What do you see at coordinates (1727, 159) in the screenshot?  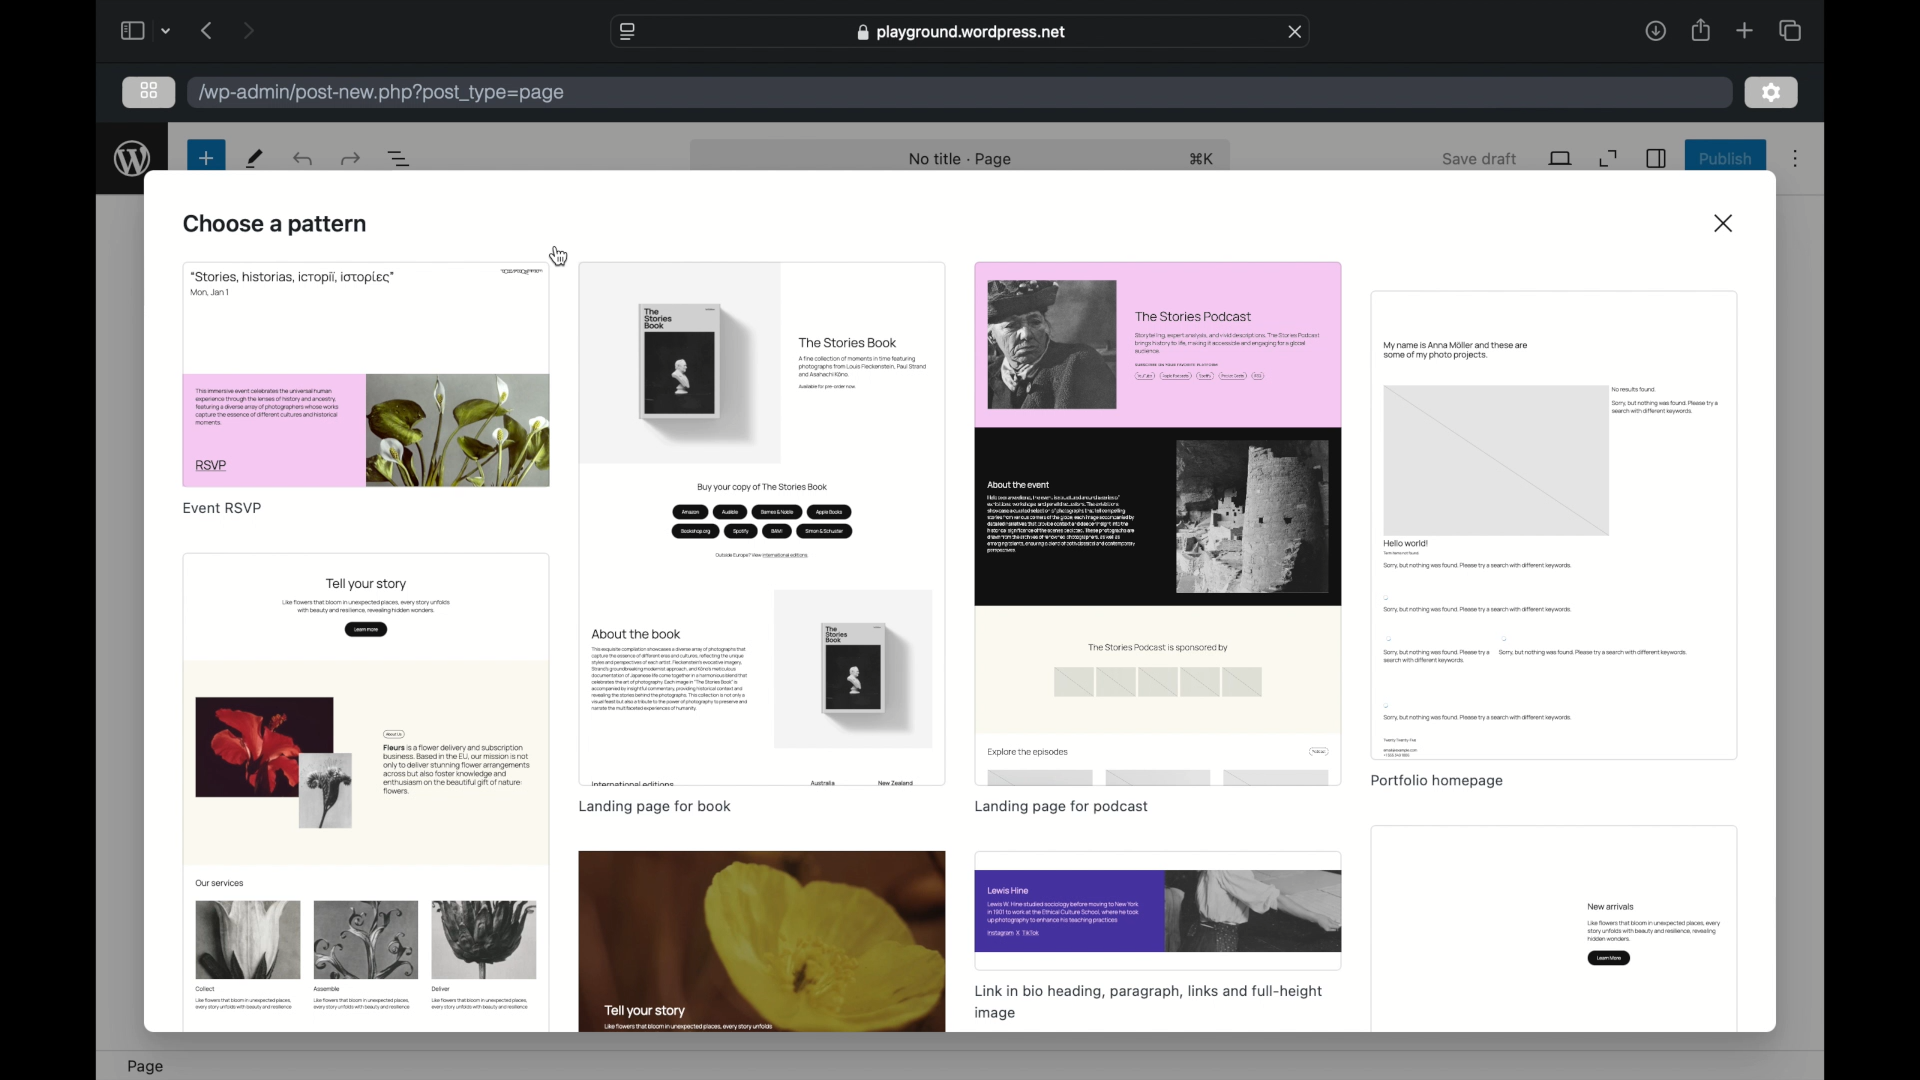 I see `publish` at bounding box center [1727, 159].